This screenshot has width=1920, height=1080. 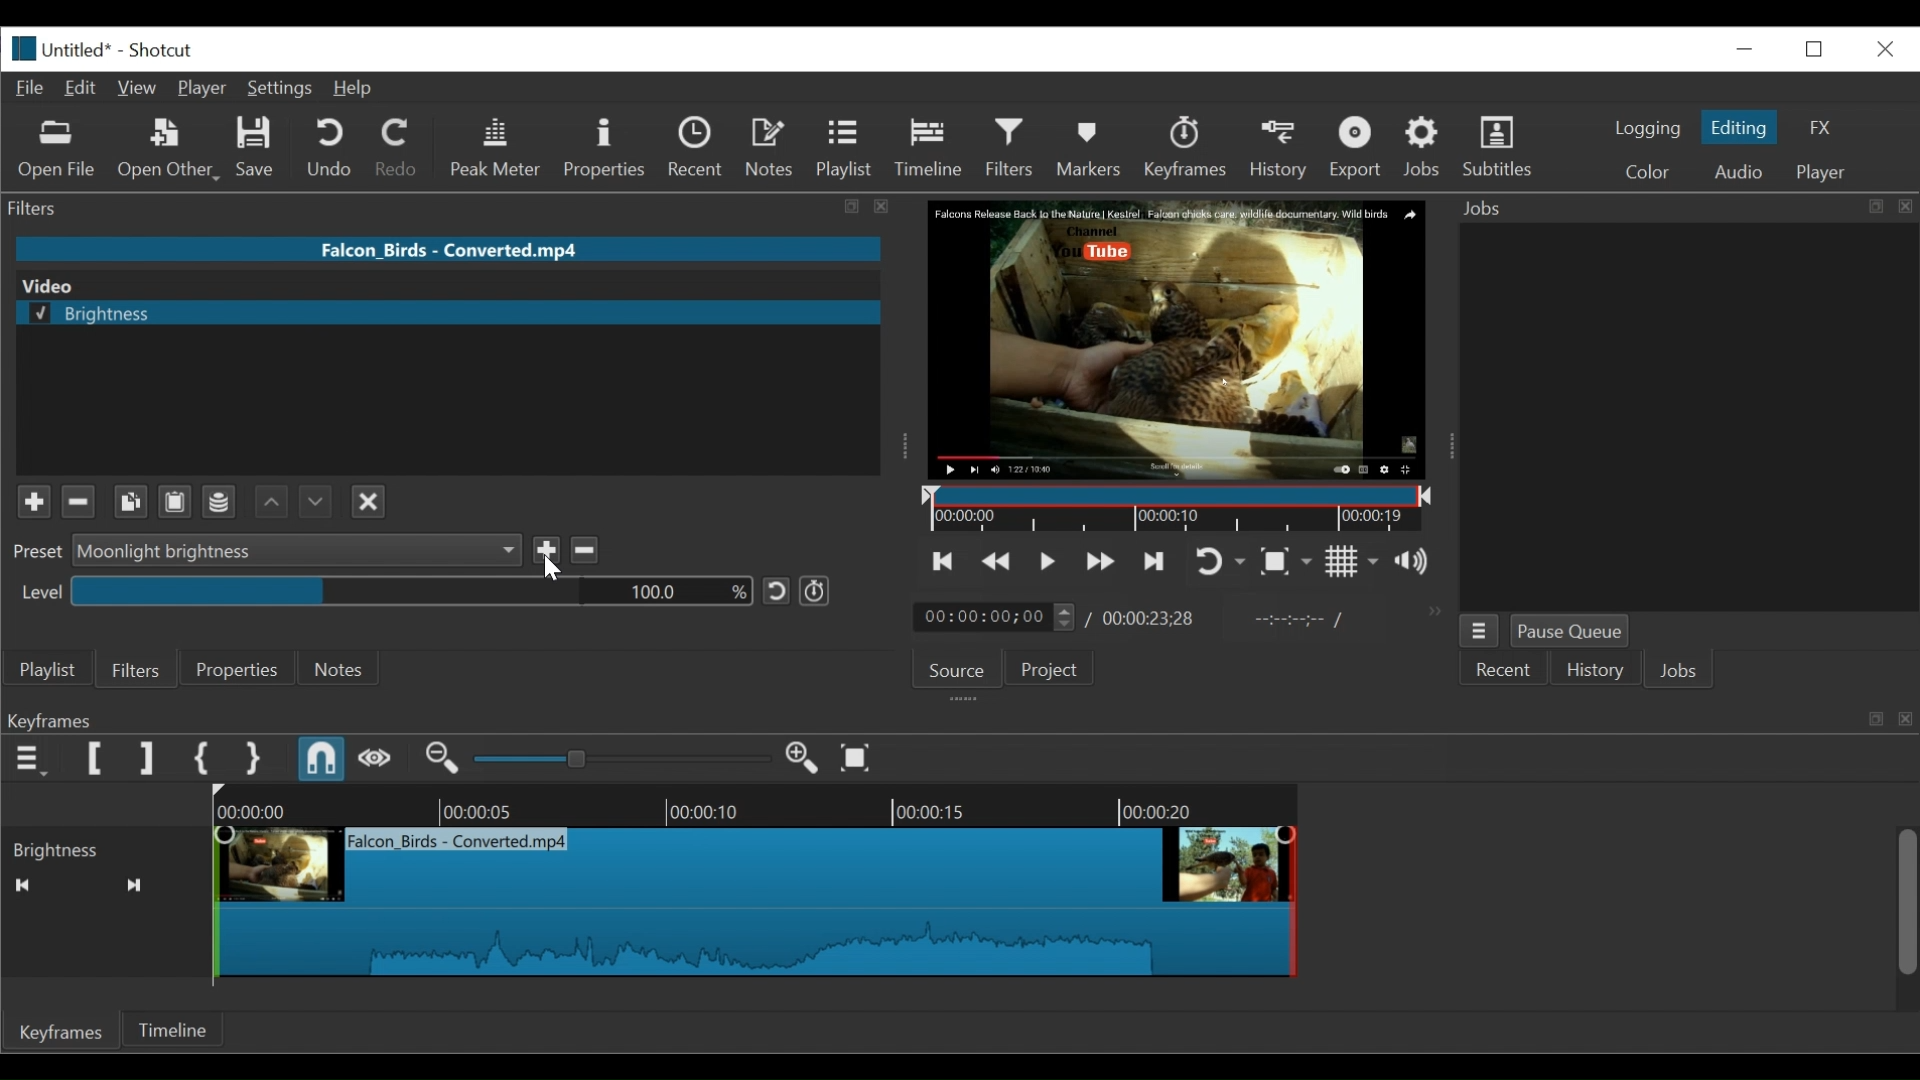 What do you see at coordinates (861, 756) in the screenshot?
I see `Zoom keyframe to fit` at bounding box center [861, 756].